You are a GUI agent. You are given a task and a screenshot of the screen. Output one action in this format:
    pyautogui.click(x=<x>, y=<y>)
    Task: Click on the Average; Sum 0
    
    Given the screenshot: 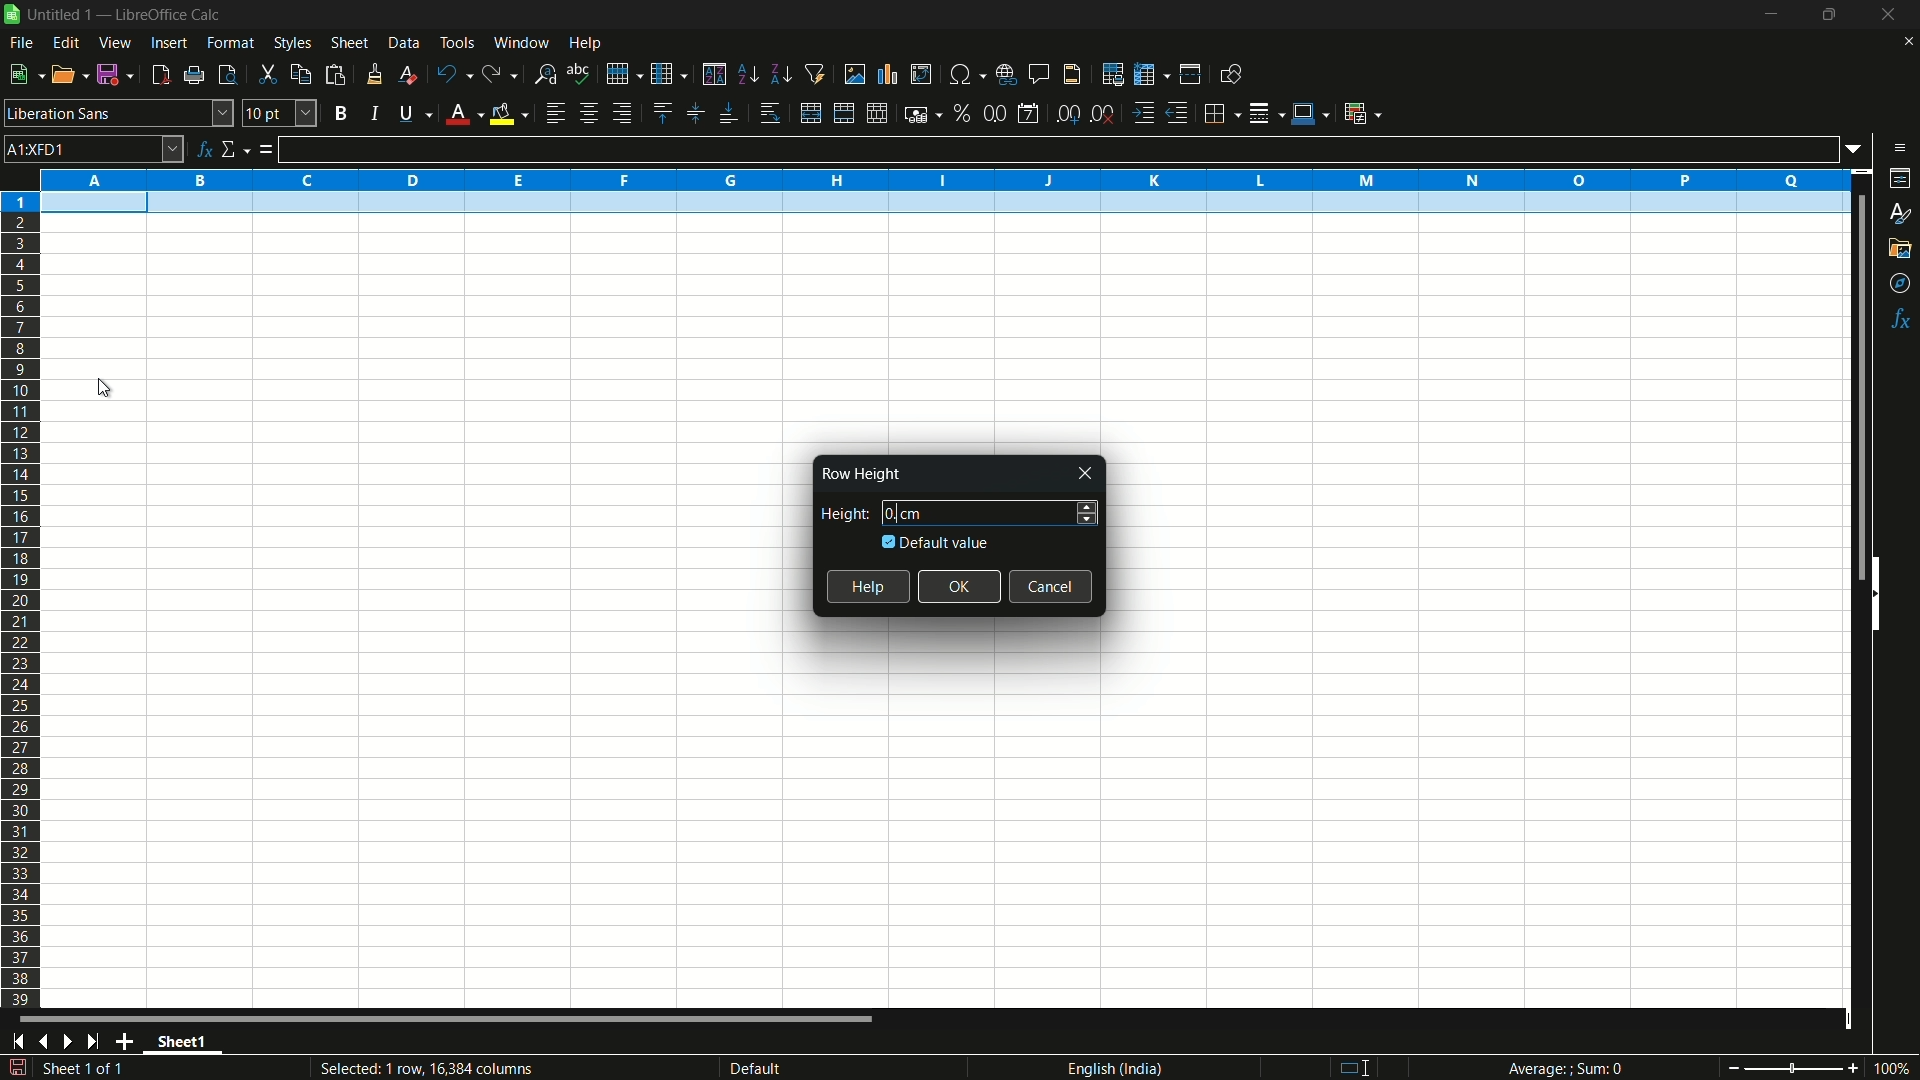 What is the action you would take?
    pyautogui.click(x=1566, y=1070)
    